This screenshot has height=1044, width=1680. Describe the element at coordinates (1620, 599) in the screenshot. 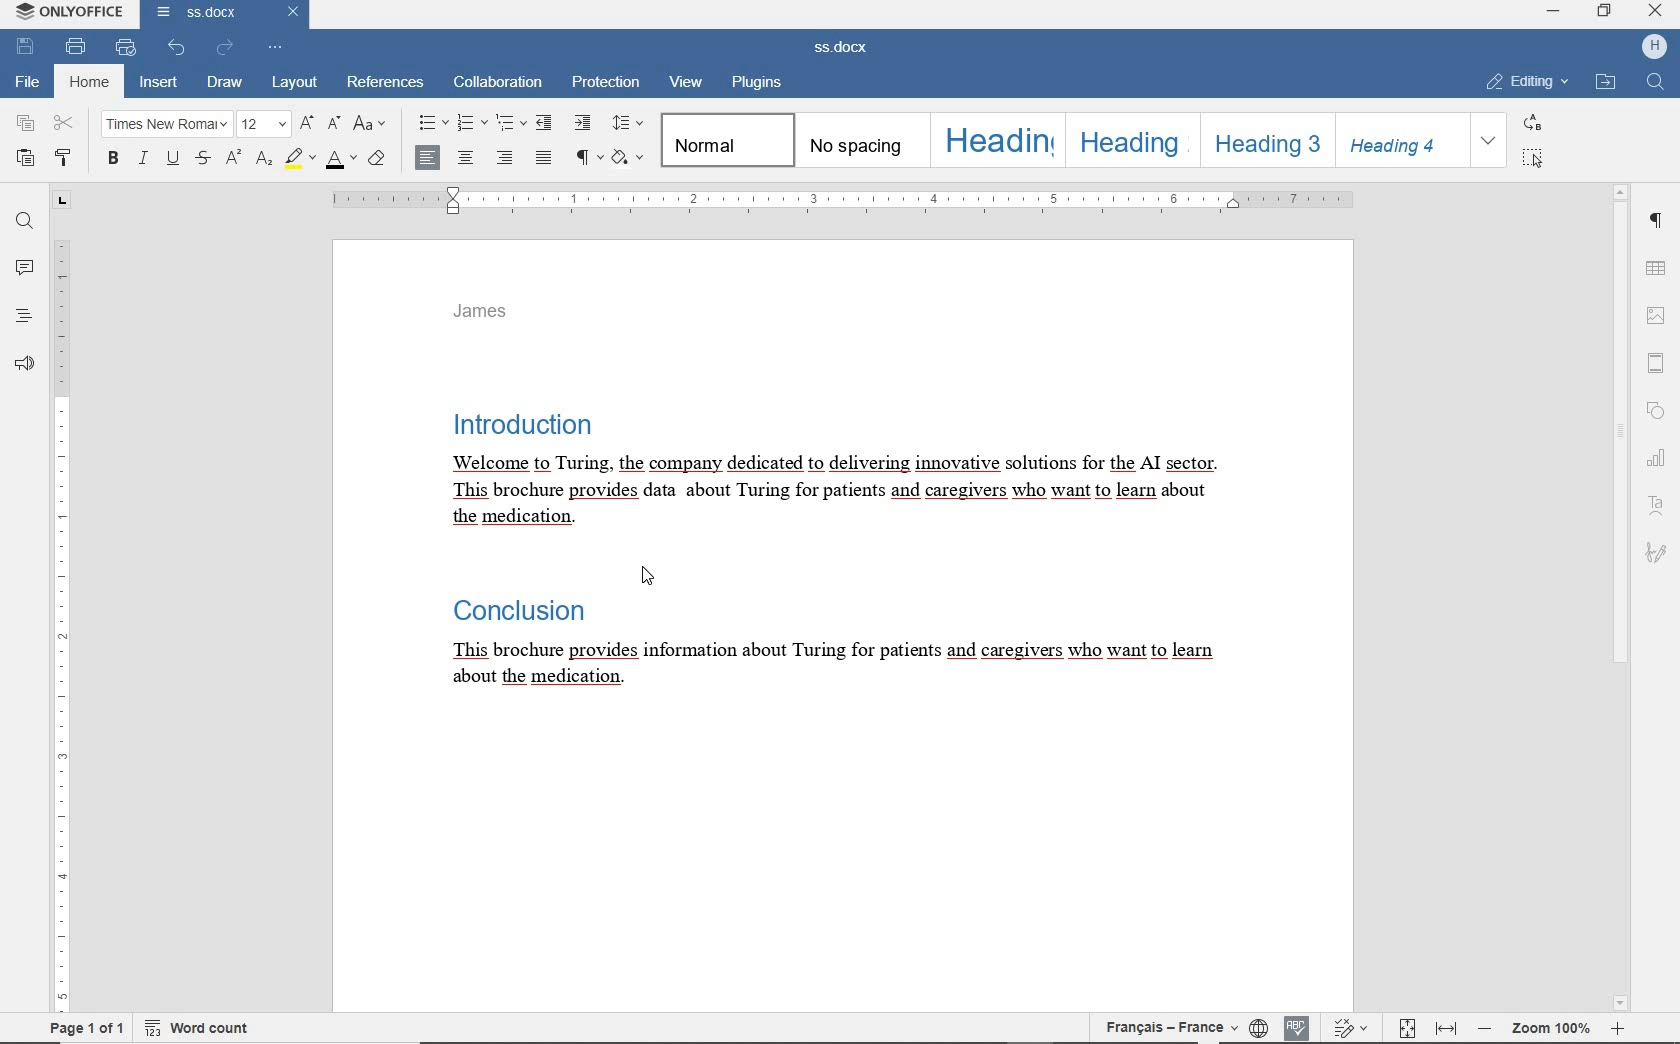

I see `SCROLLBAR` at that location.